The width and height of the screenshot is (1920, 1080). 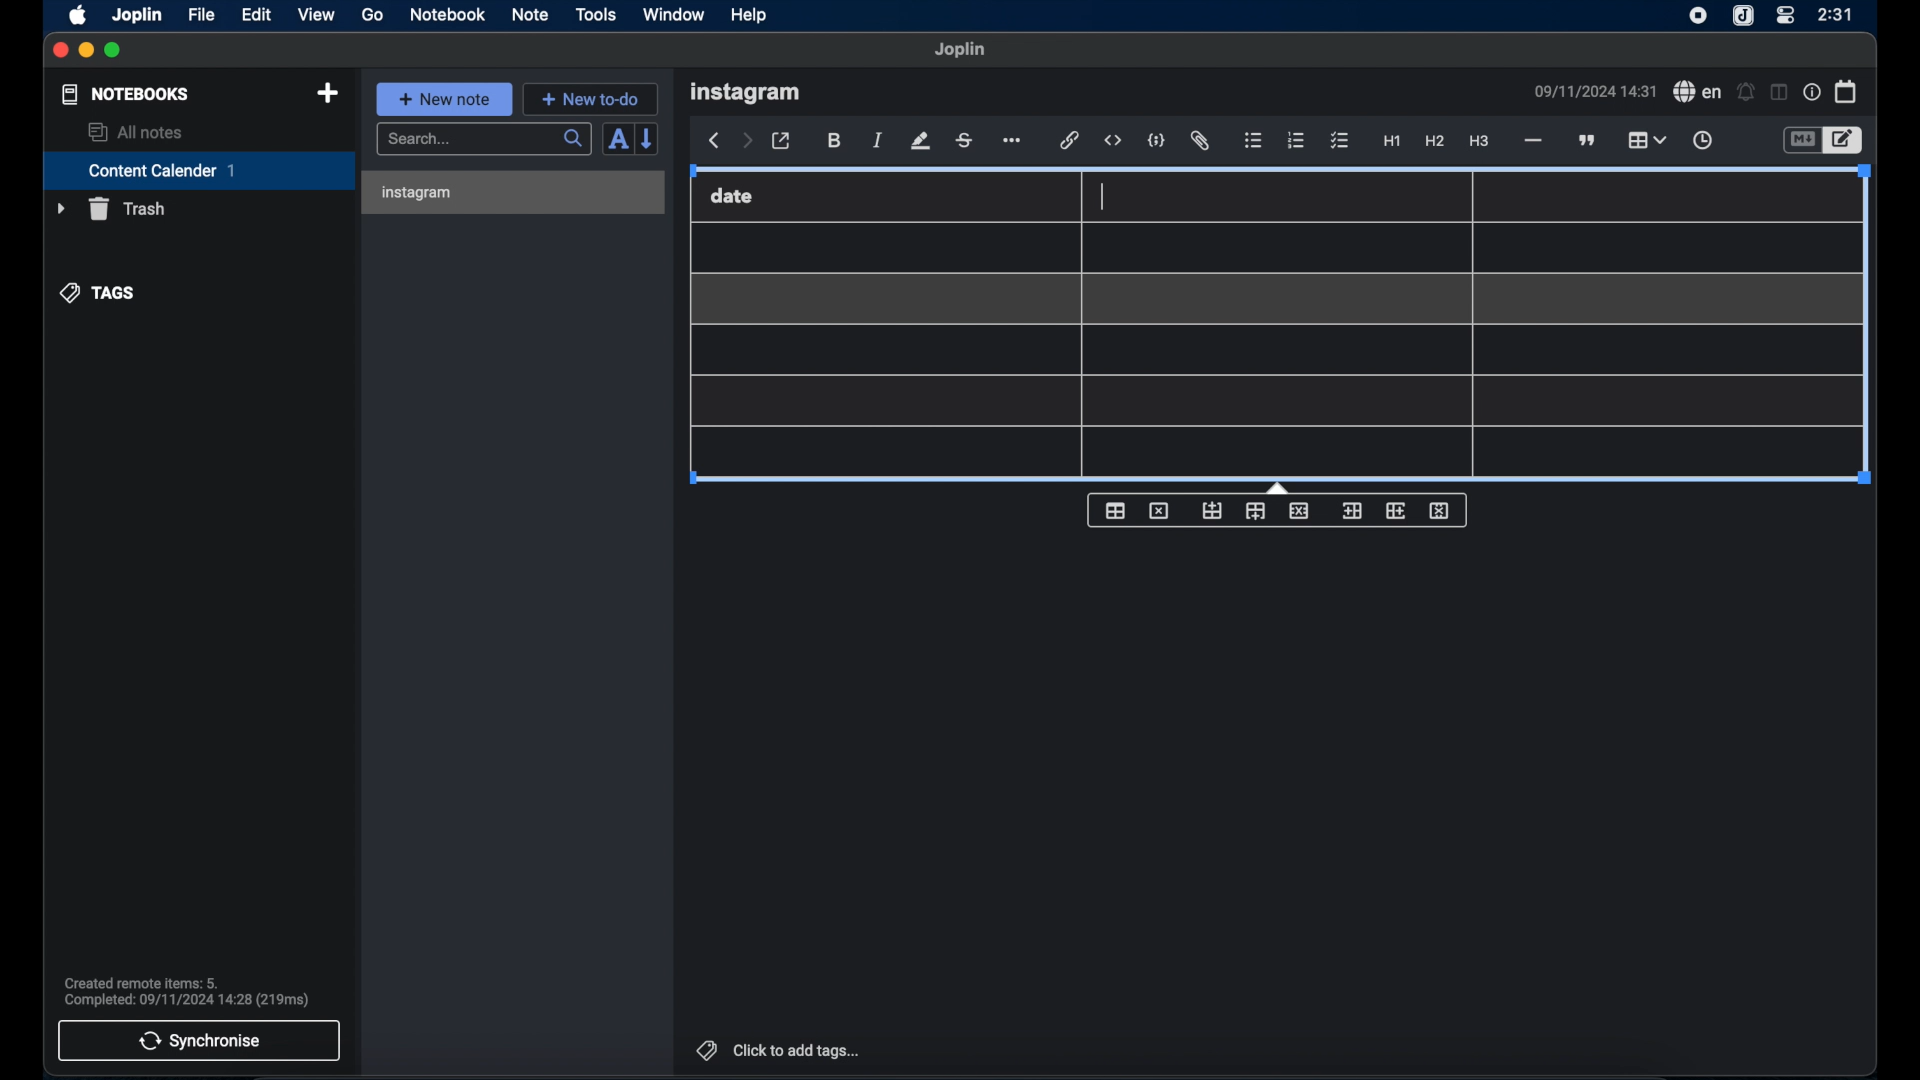 What do you see at coordinates (1836, 14) in the screenshot?
I see `time` at bounding box center [1836, 14].